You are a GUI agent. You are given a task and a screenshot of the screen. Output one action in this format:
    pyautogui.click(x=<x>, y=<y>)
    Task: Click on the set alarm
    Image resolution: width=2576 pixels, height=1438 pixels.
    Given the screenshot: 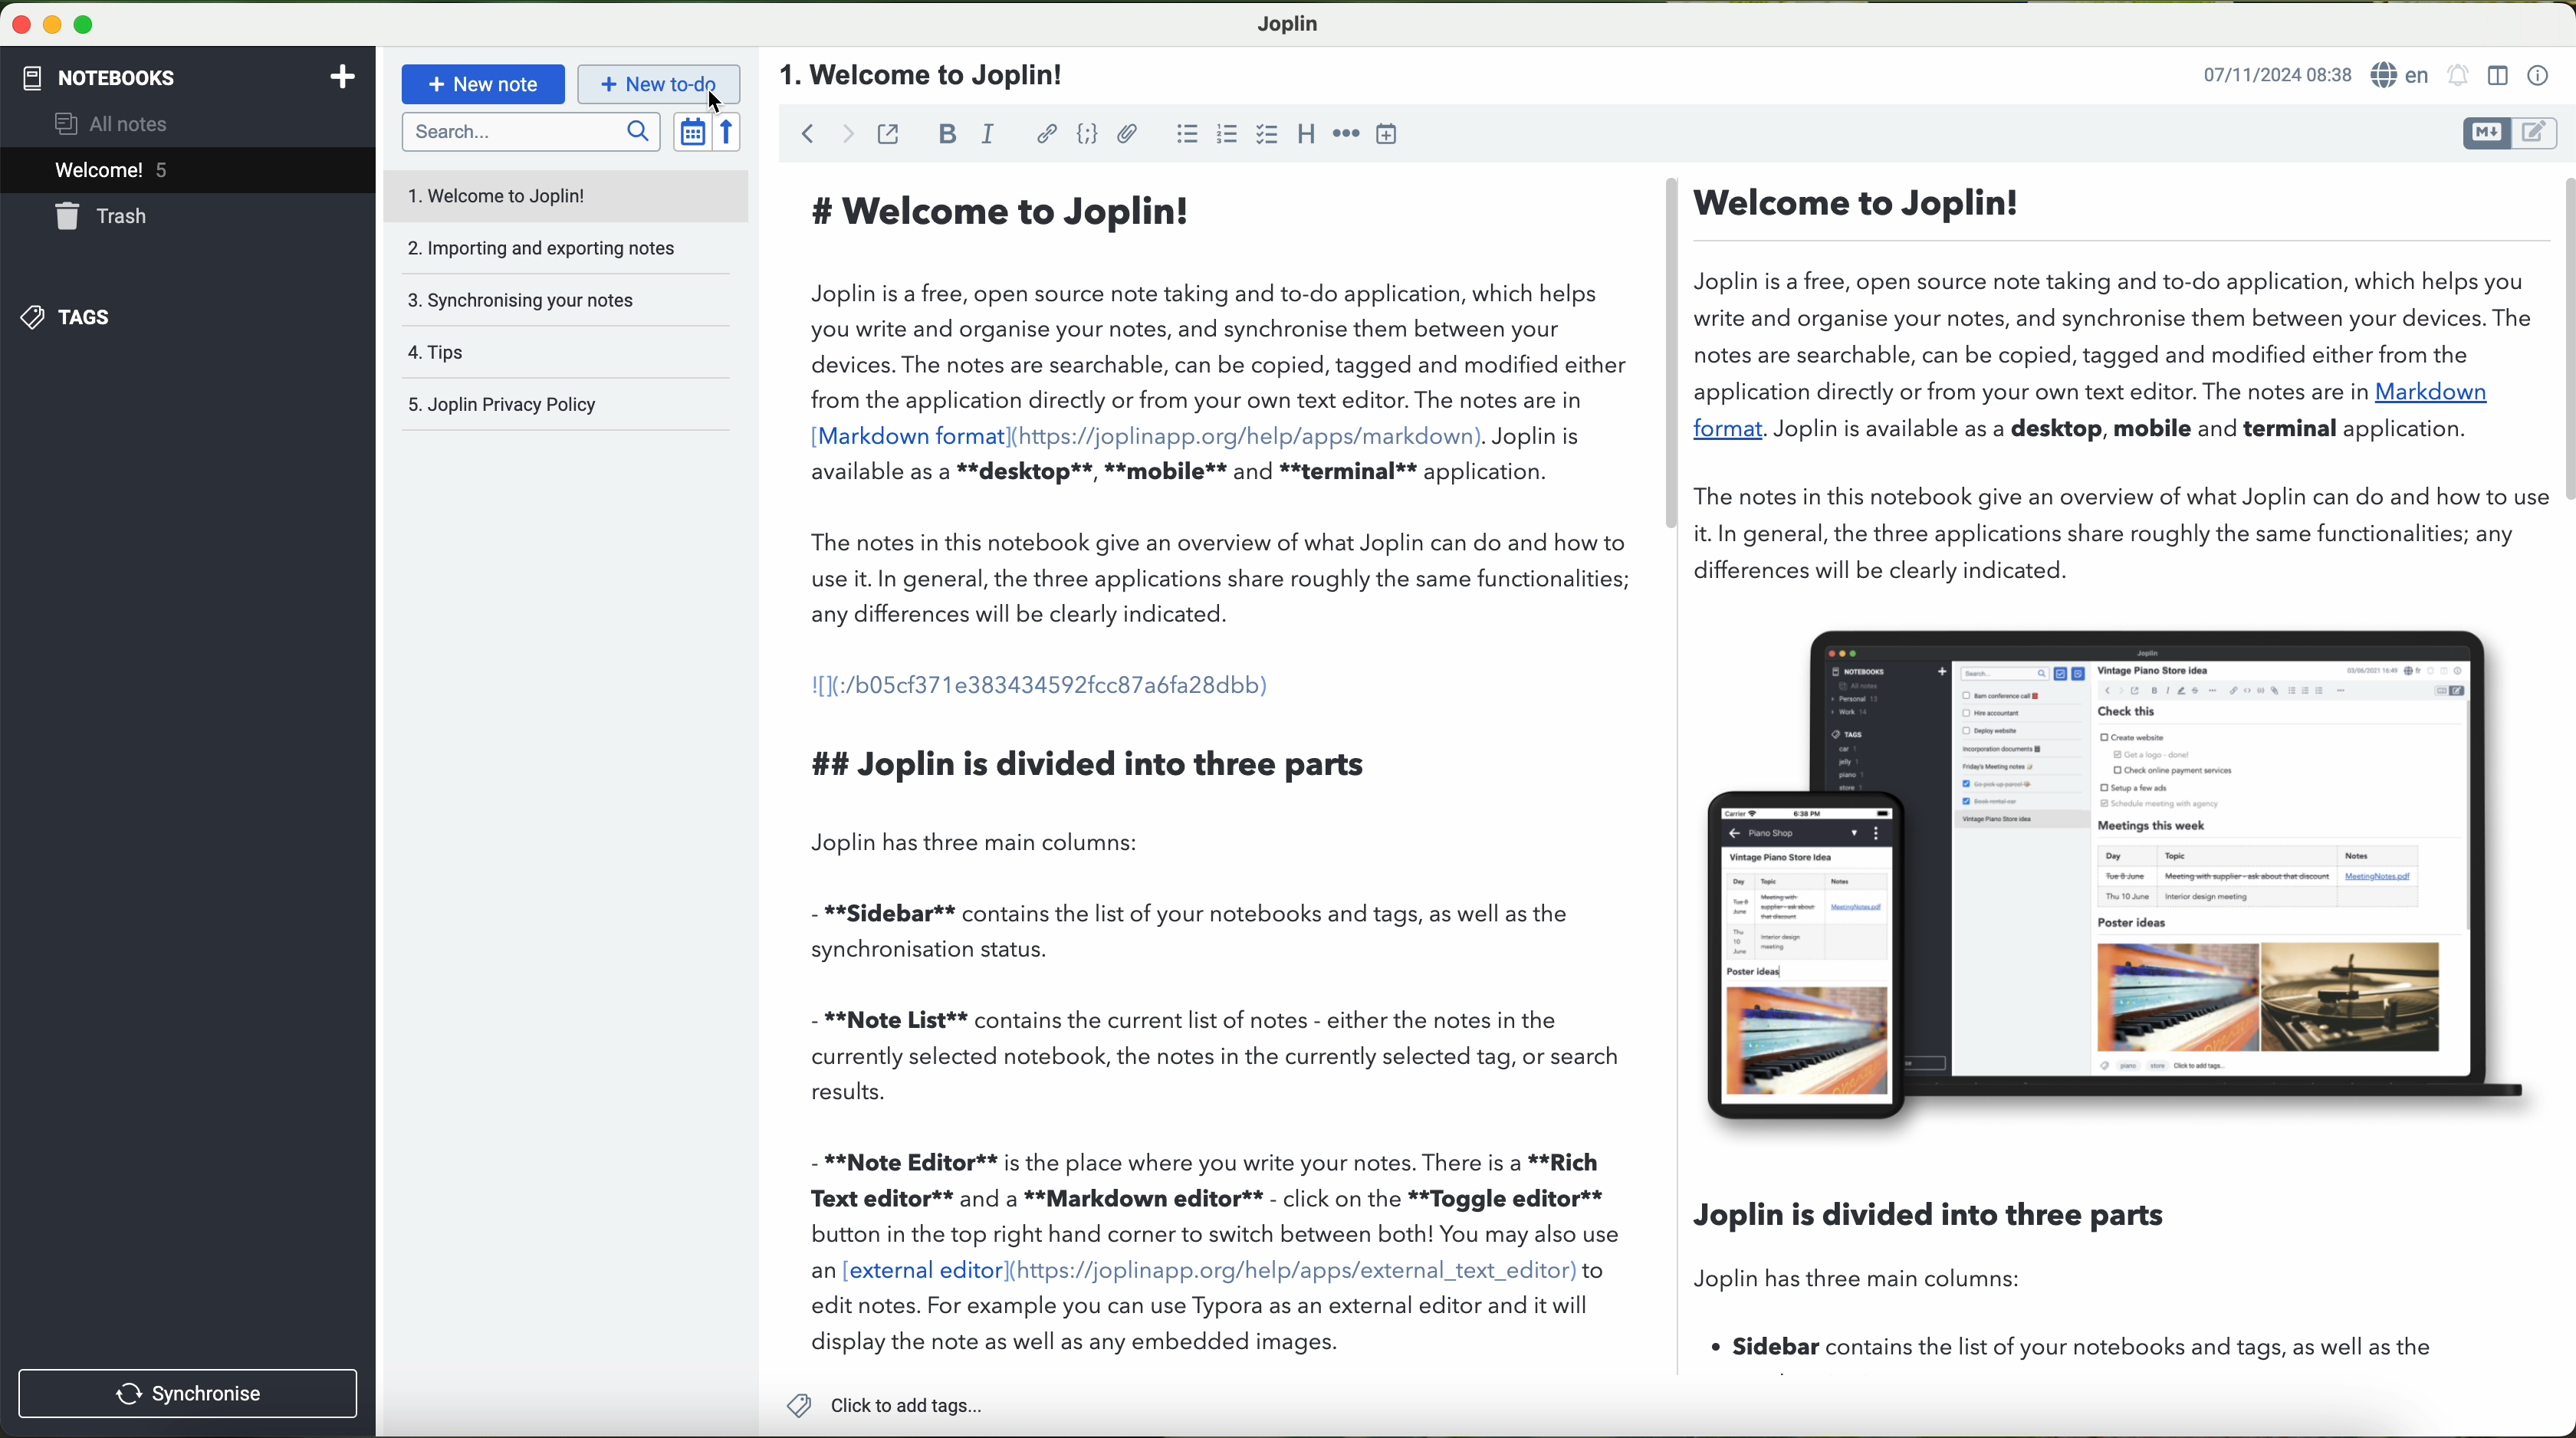 What is the action you would take?
    pyautogui.click(x=2461, y=75)
    